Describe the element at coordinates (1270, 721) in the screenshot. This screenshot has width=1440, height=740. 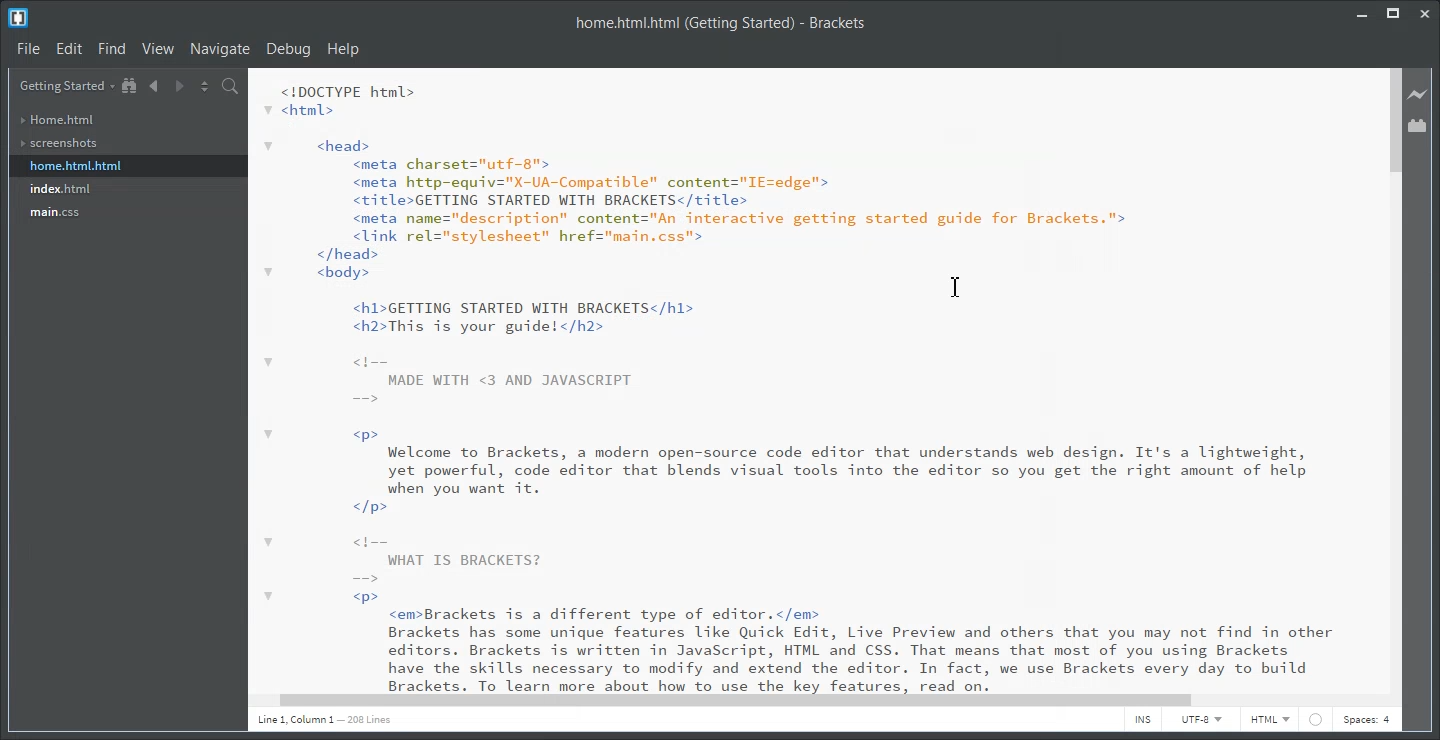
I see `HTML` at that location.